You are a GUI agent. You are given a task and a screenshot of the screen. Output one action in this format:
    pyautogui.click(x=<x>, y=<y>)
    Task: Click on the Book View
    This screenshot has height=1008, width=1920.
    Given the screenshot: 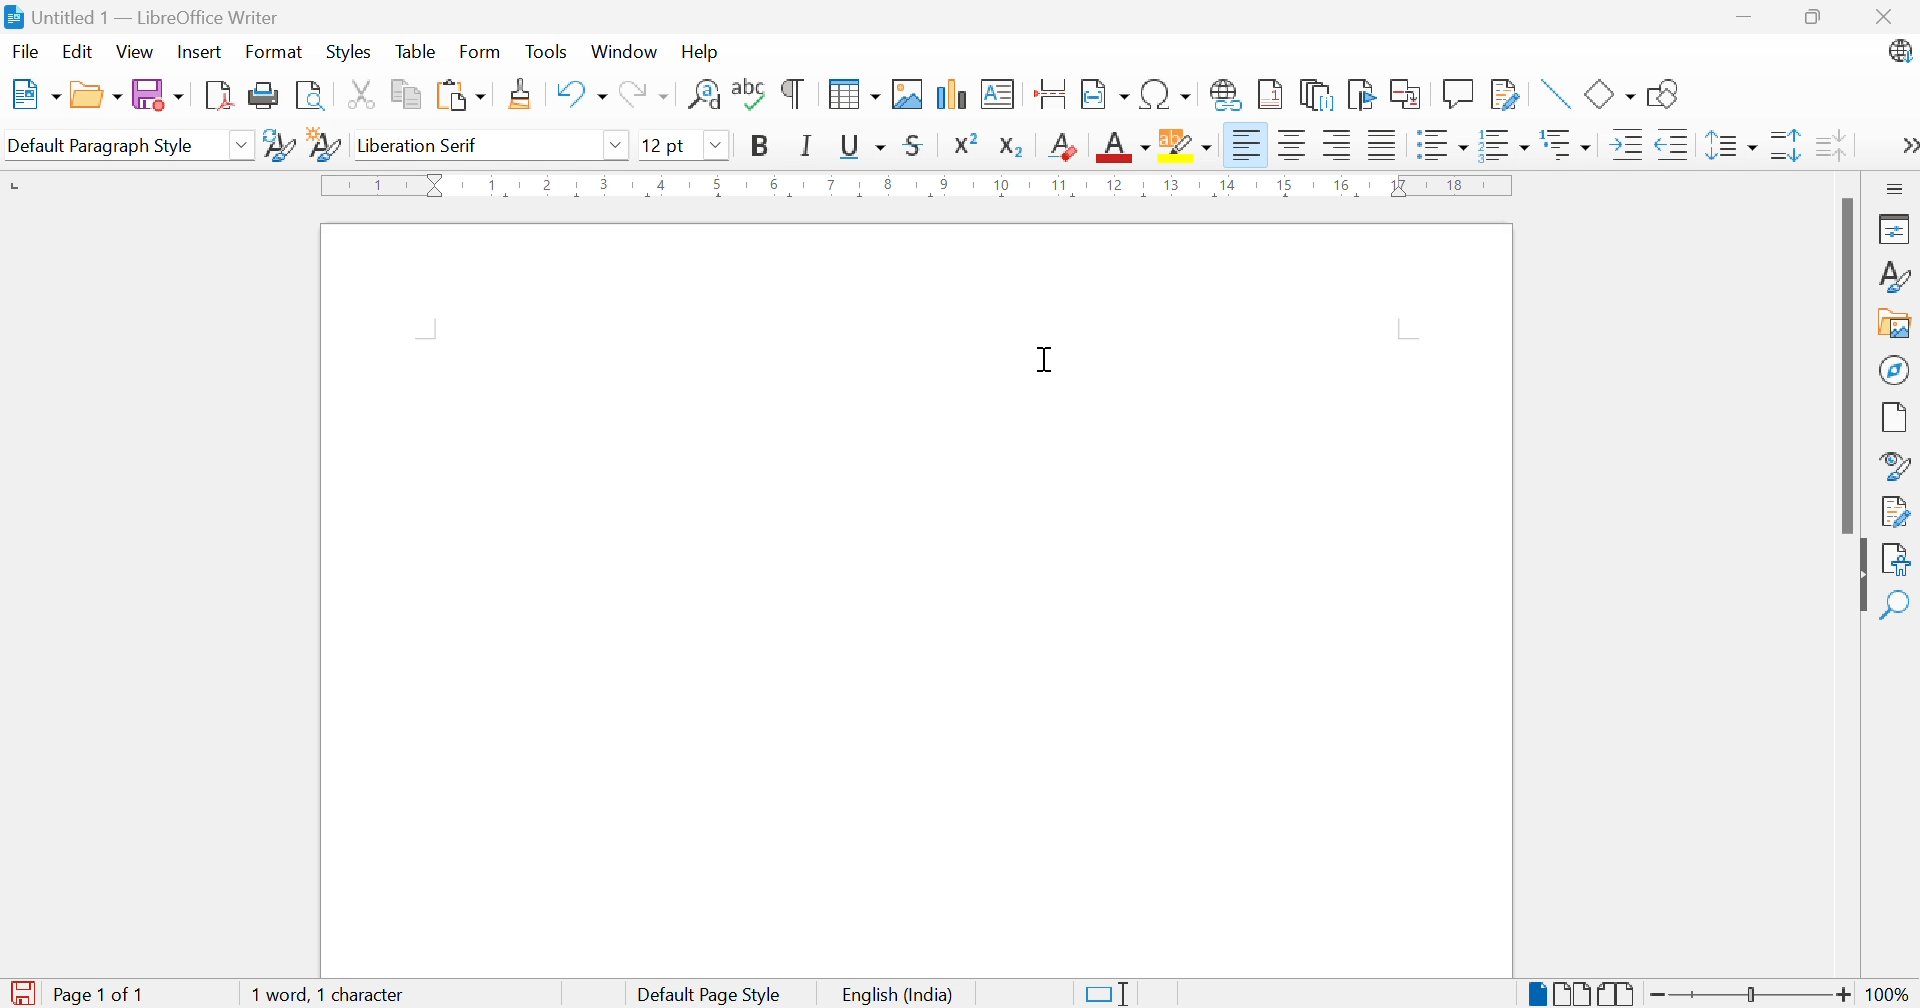 What is the action you would take?
    pyautogui.click(x=1621, y=992)
    